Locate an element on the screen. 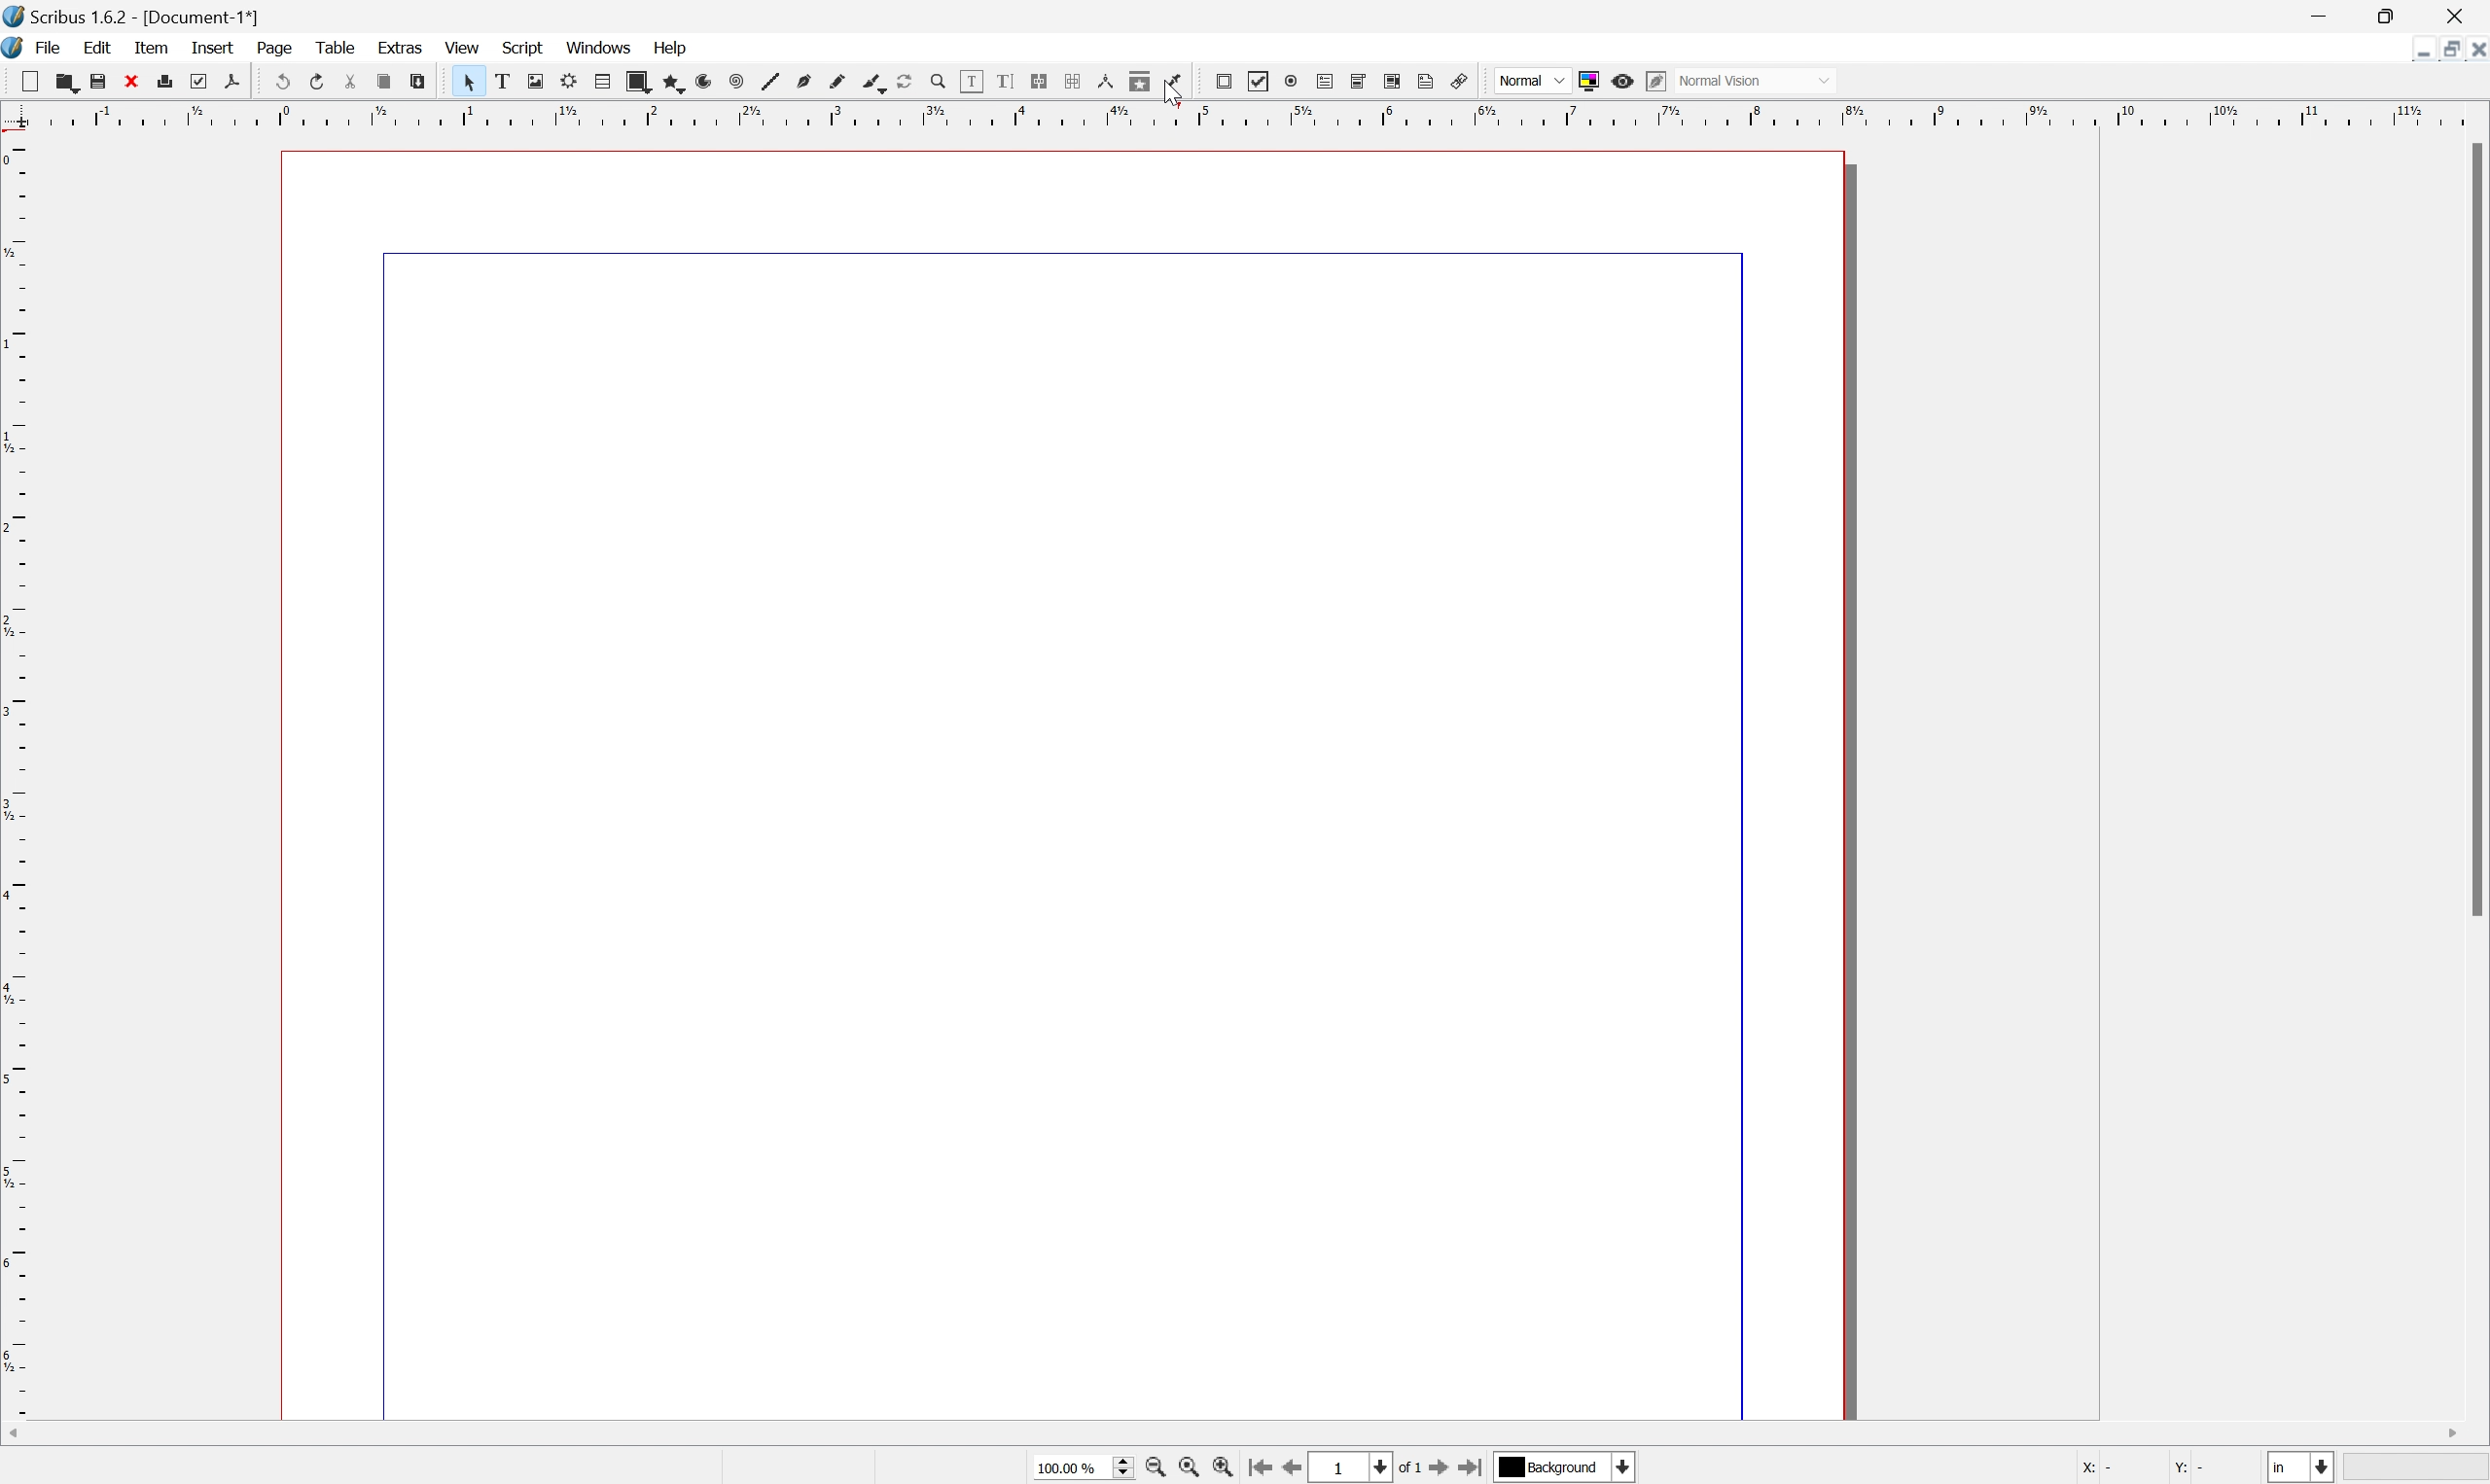 This screenshot has height=1484, width=2490. table is located at coordinates (336, 47).